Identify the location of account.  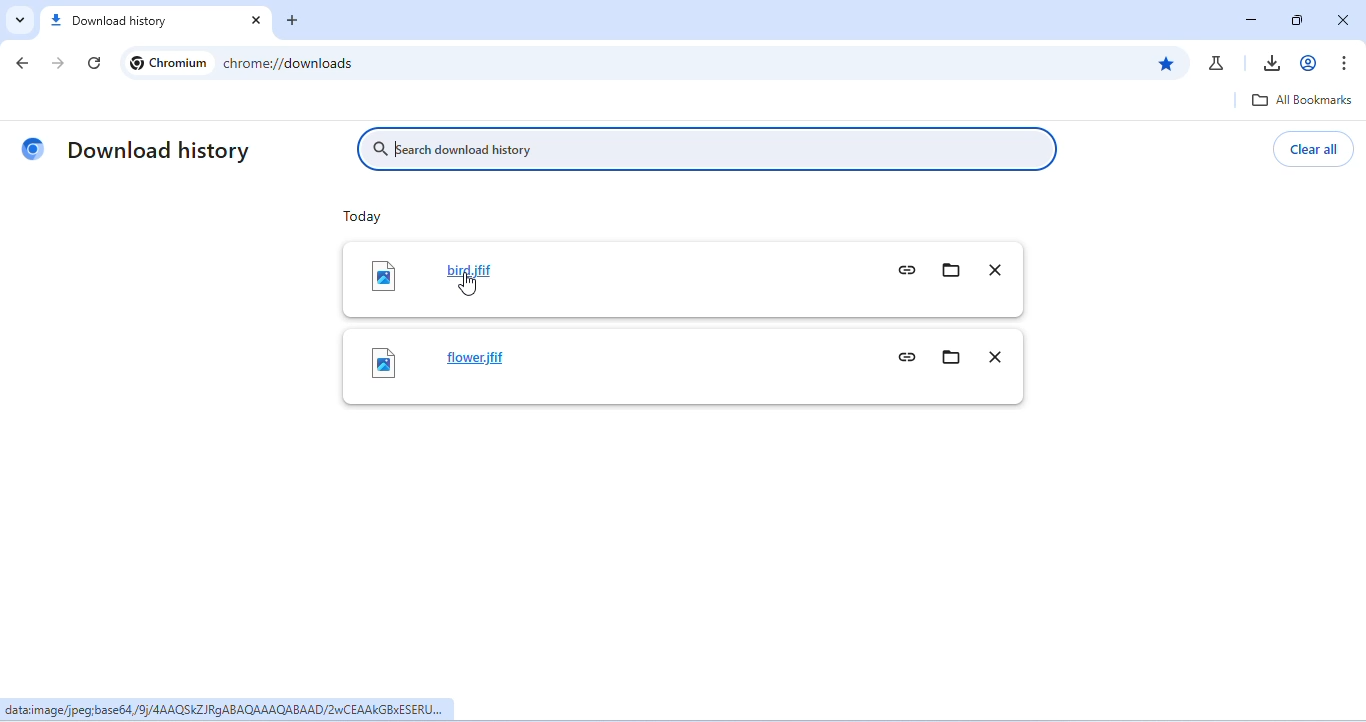
(1309, 64).